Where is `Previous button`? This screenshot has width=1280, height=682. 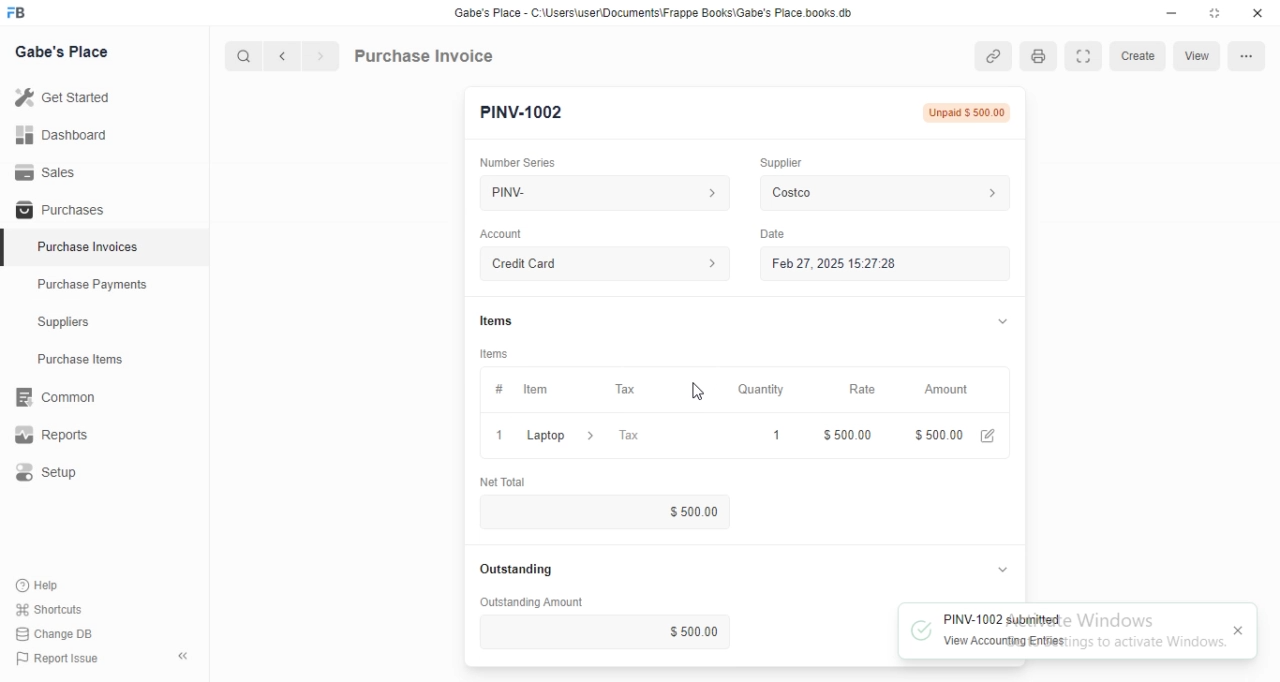
Previous button is located at coordinates (283, 56).